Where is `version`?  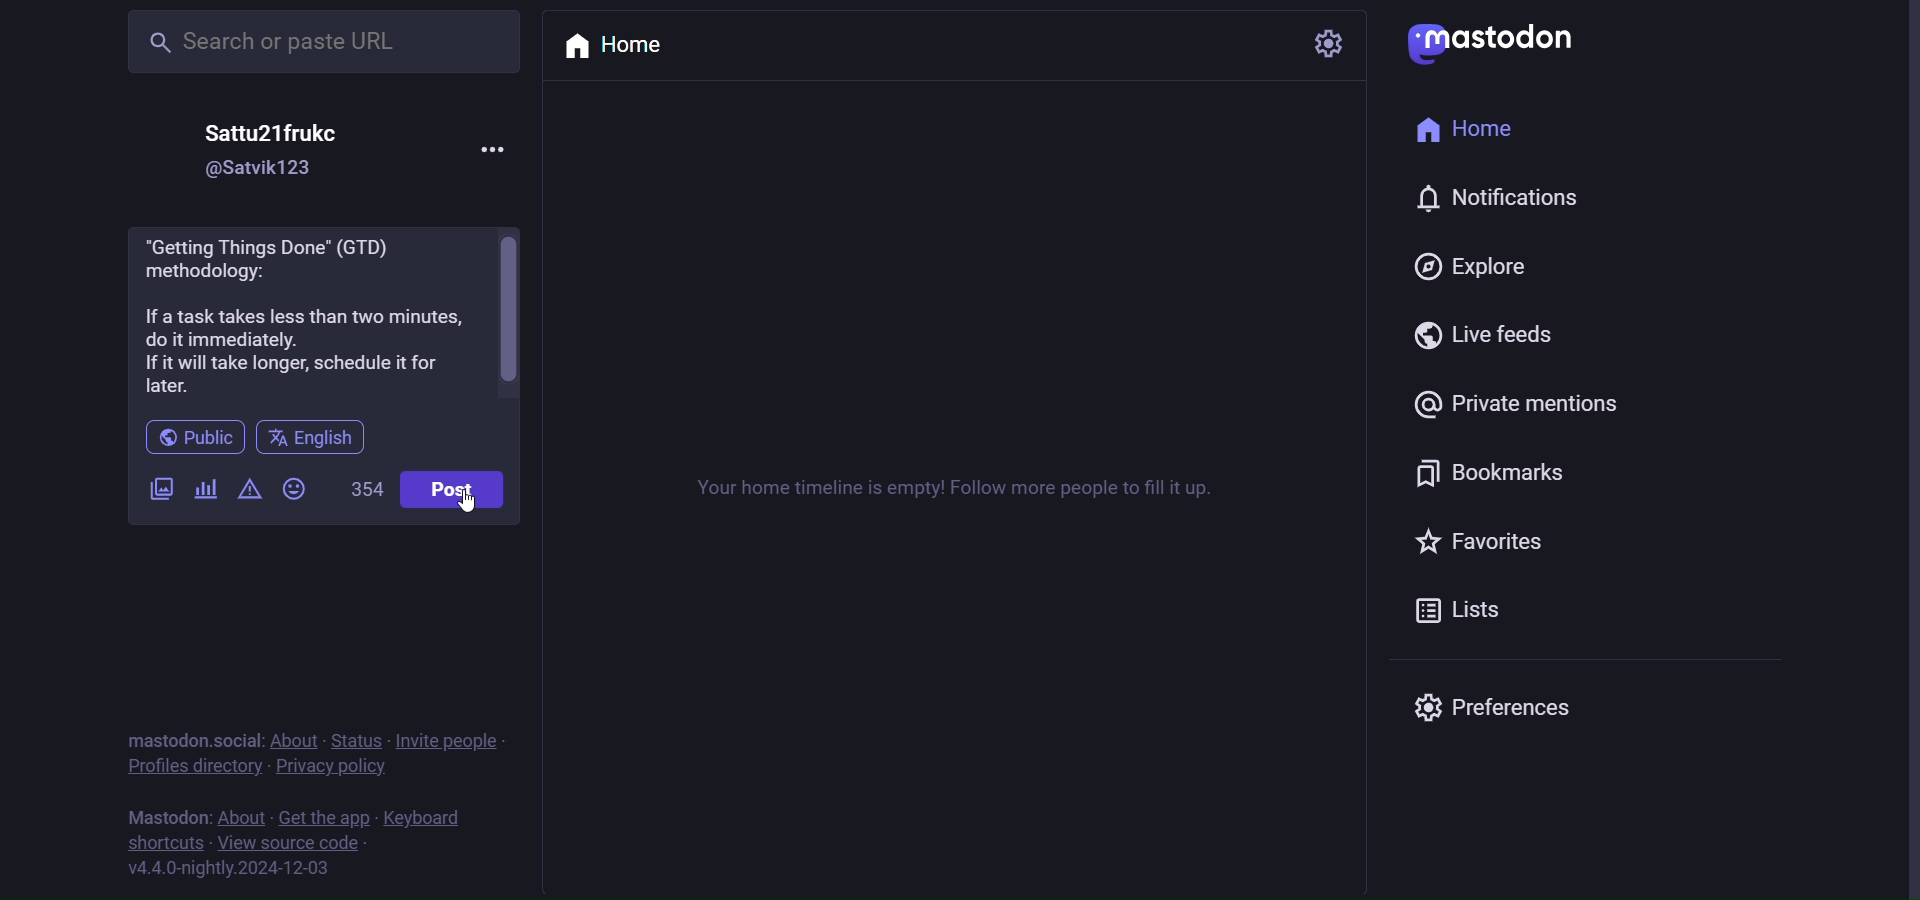
version is located at coordinates (233, 870).